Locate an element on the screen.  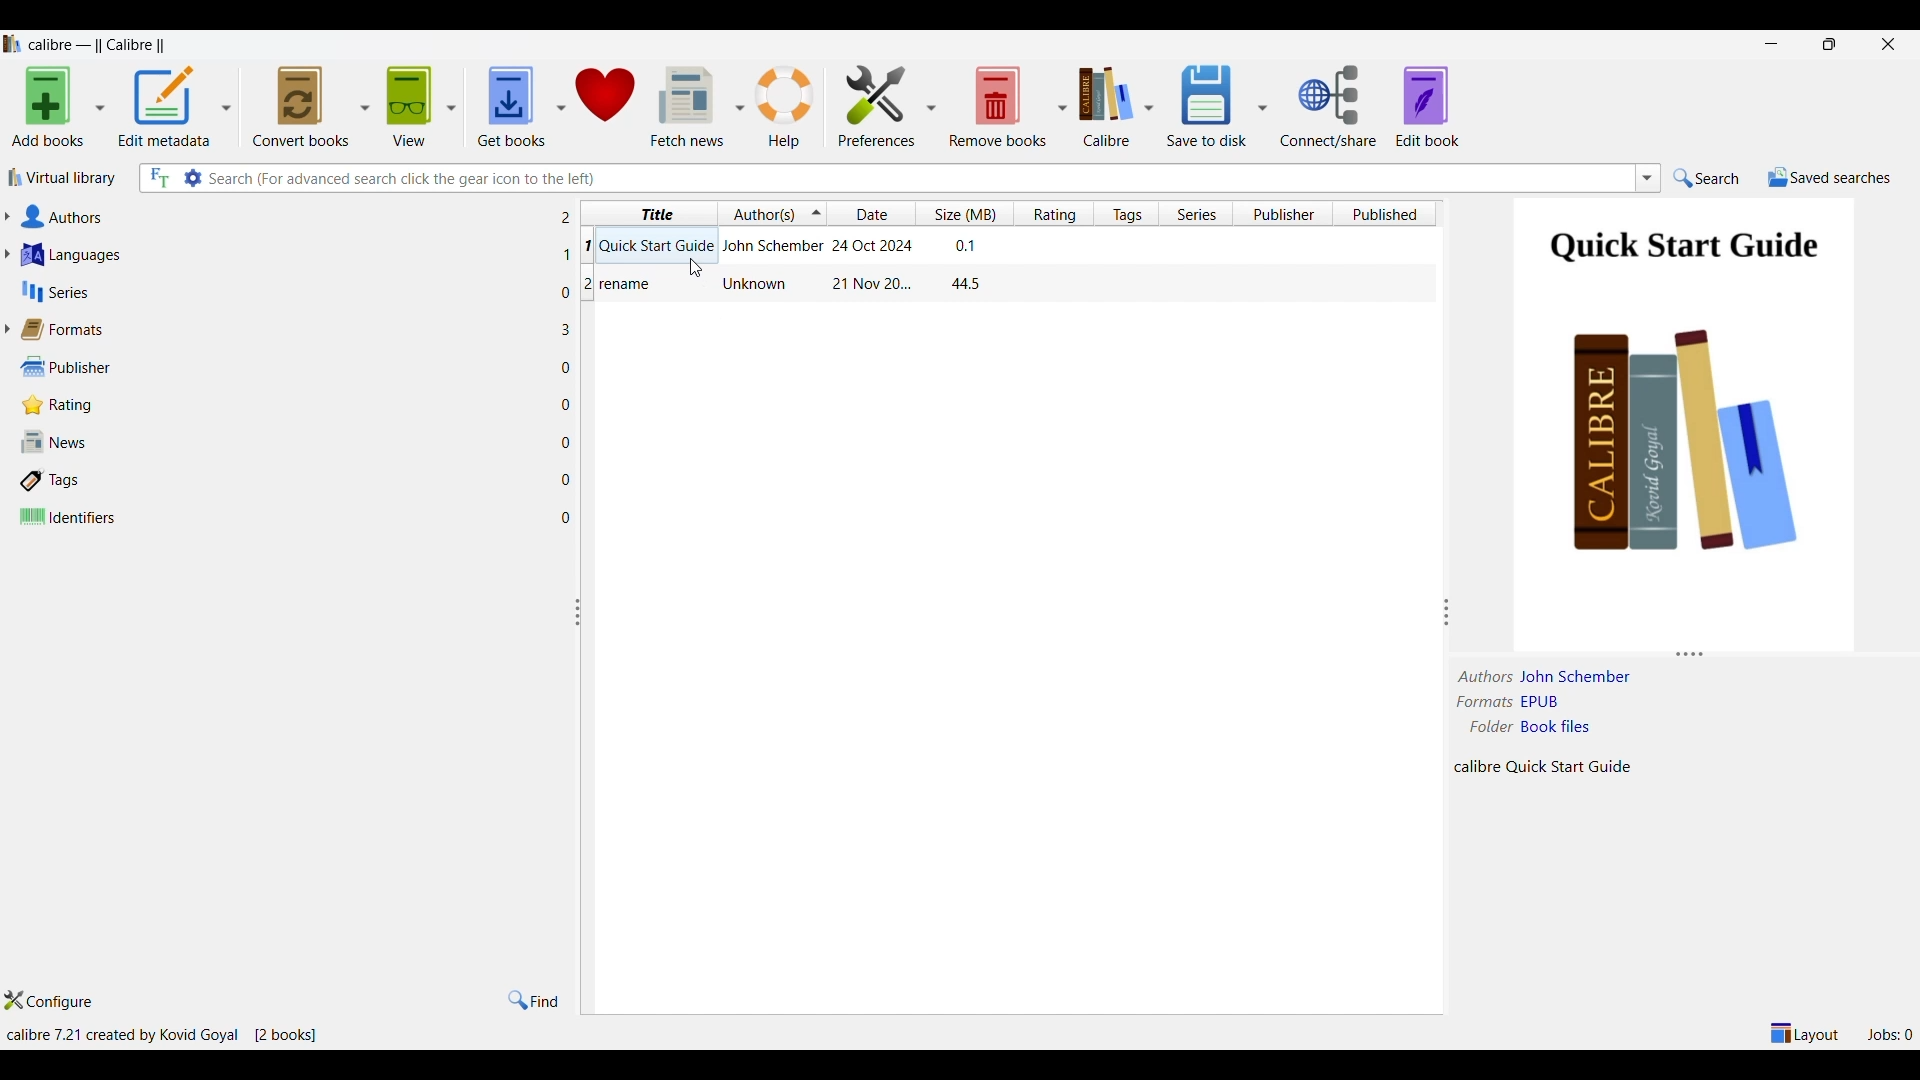
Advanced search is located at coordinates (191, 177).